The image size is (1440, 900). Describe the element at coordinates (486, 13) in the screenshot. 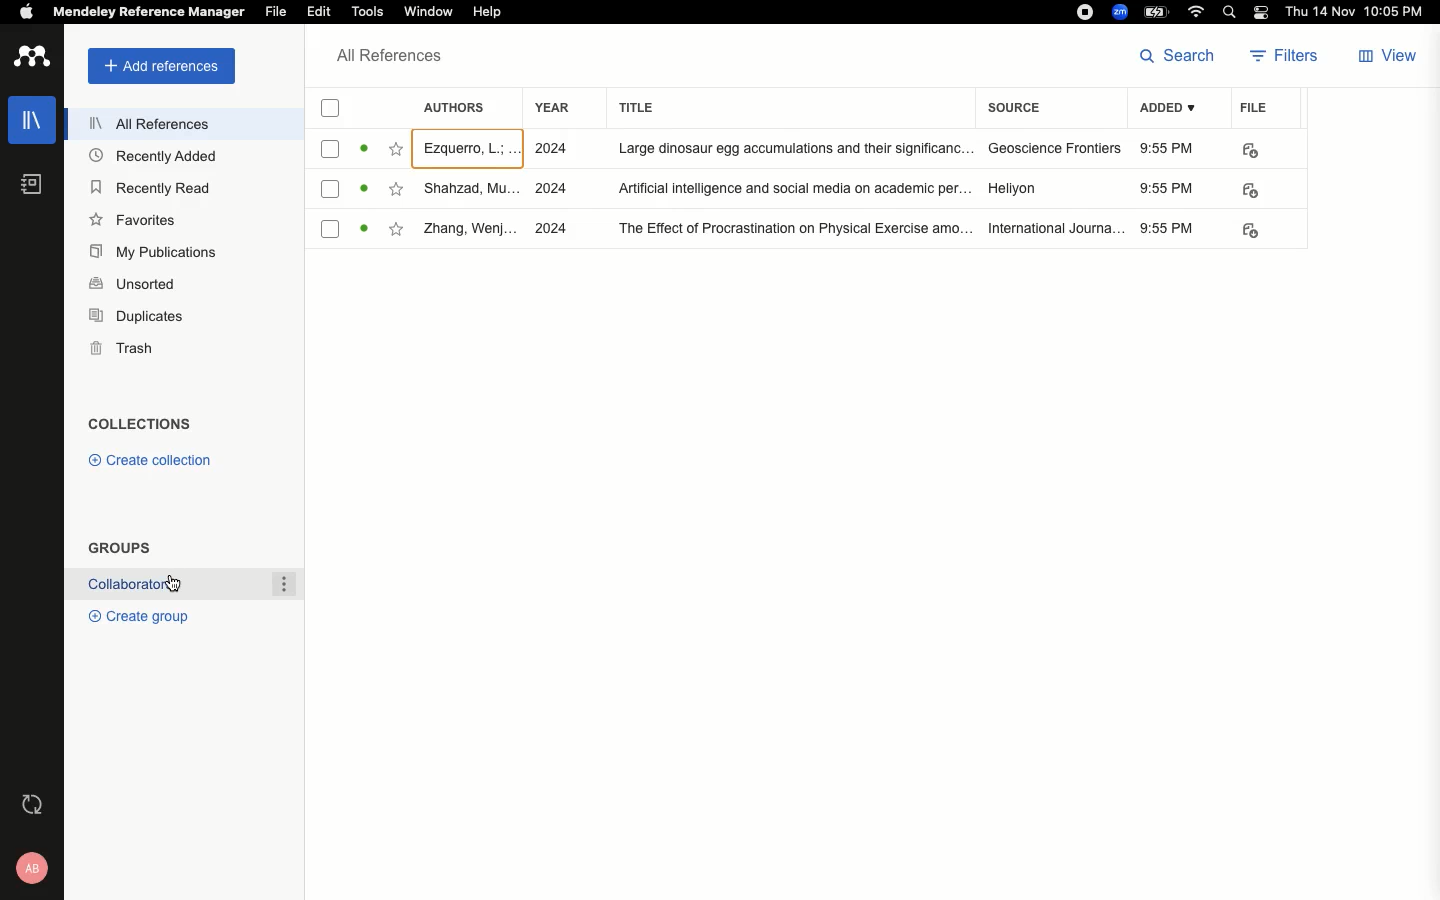

I see `Help` at that location.